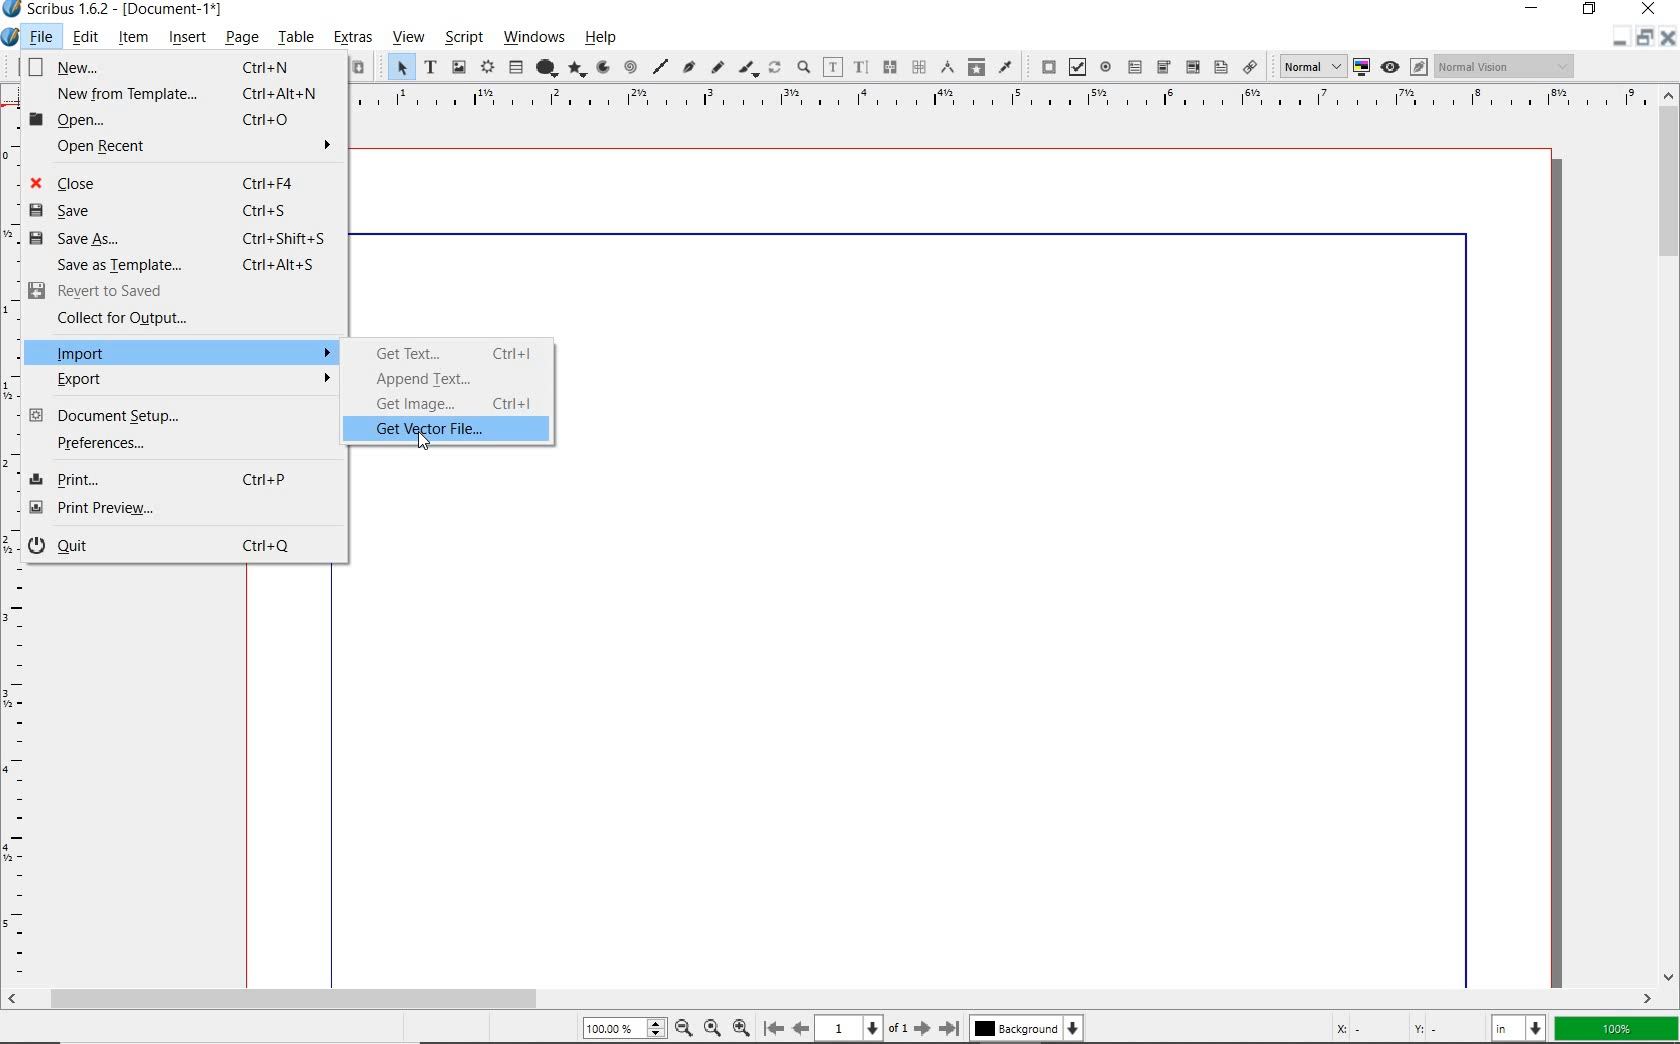 Image resolution: width=1680 pixels, height=1044 pixels. What do you see at coordinates (775, 66) in the screenshot?
I see `rotate item` at bounding box center [775, 66].